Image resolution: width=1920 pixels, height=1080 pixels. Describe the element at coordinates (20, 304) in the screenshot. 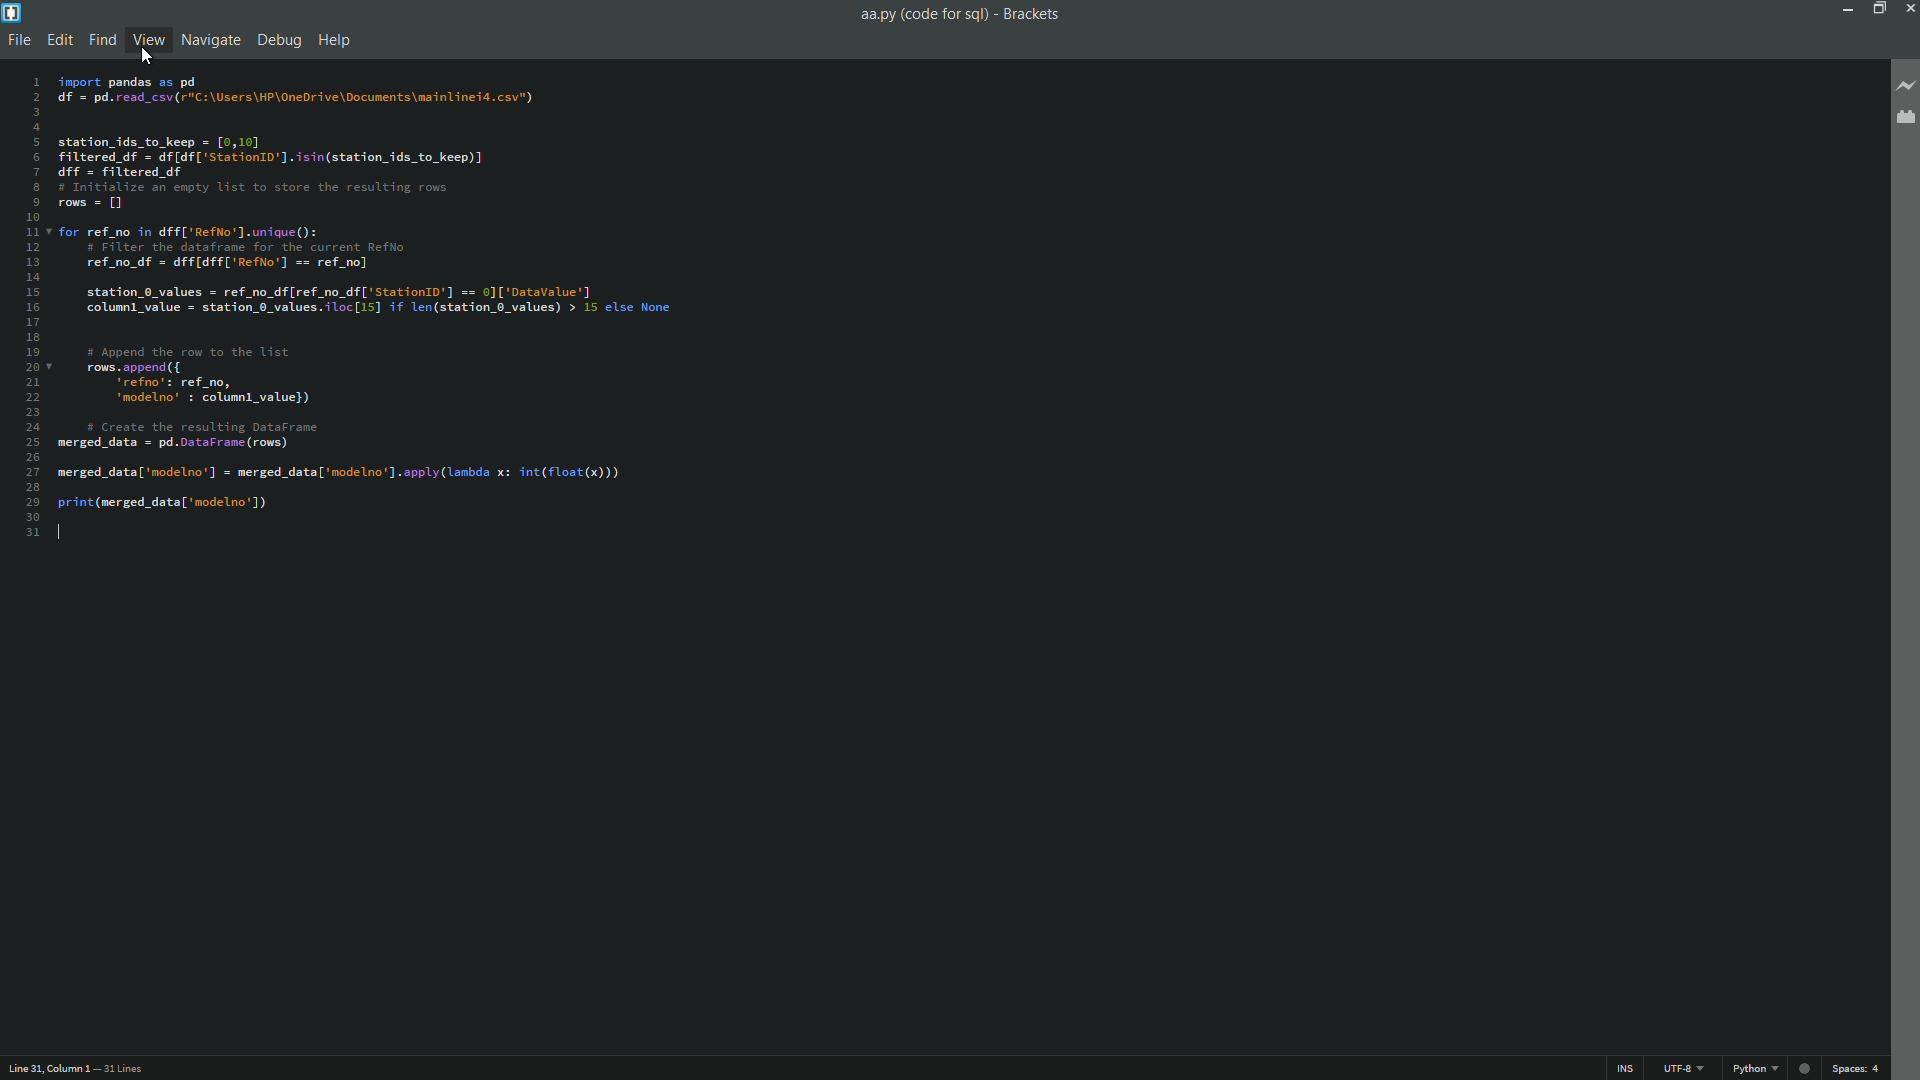

I see `Line numbers` at that location.